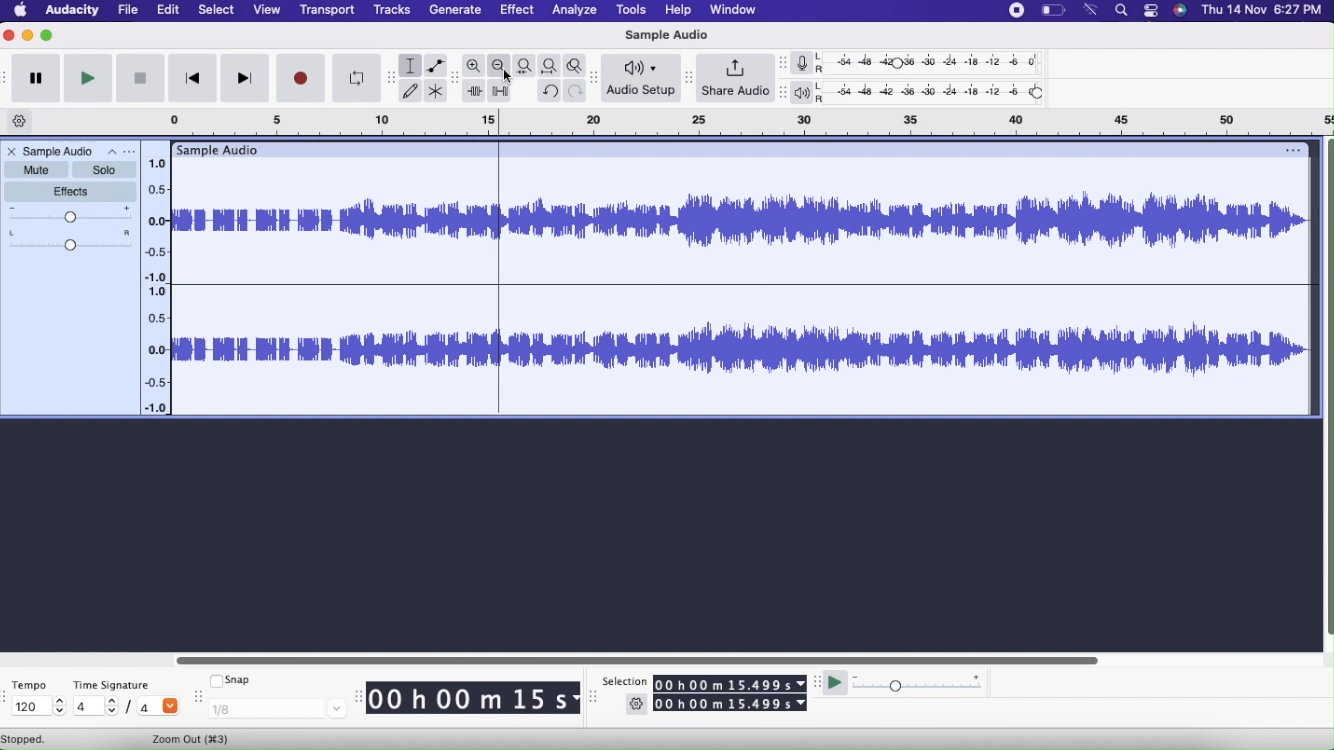  Describe the element at coordinates (97, 707) in the screenshot. I see `4` at that location.